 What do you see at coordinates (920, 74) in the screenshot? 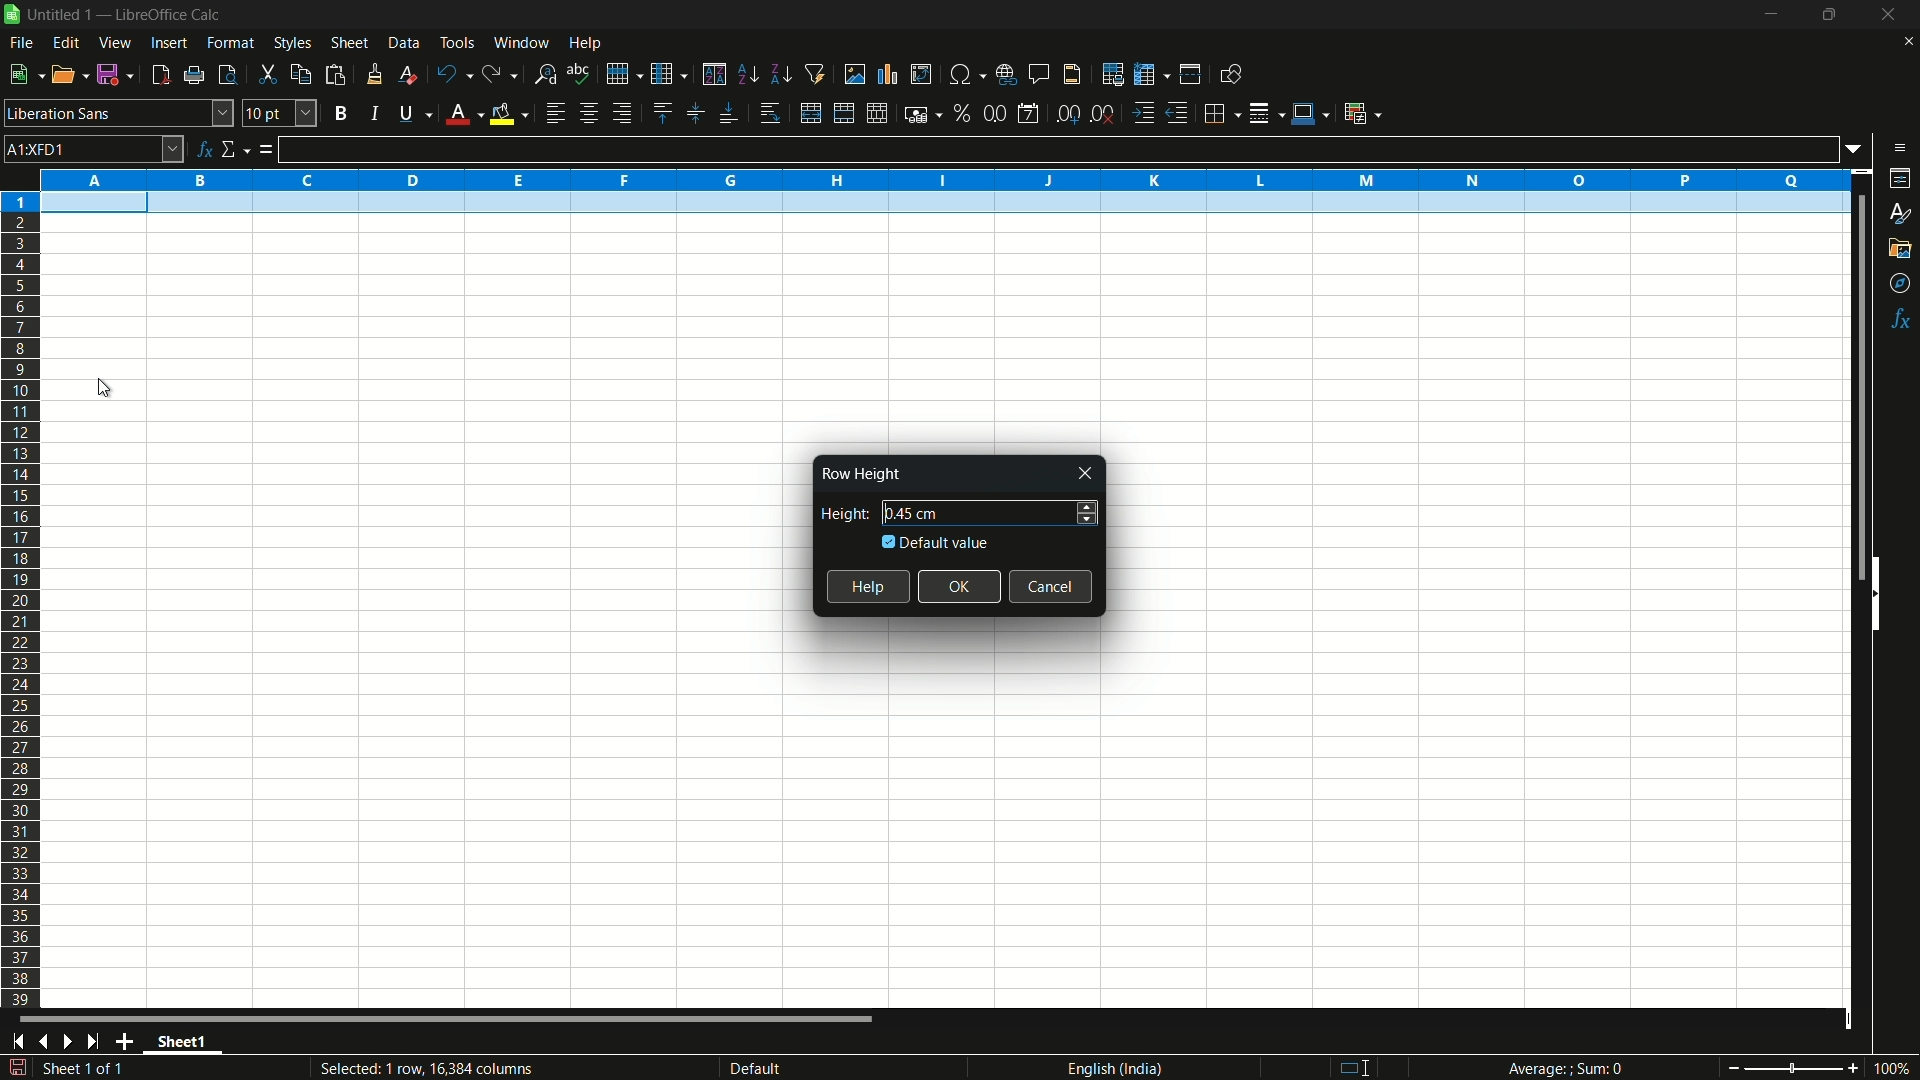
I see `insert or edit pivot table` at bounding box center [920, 74].